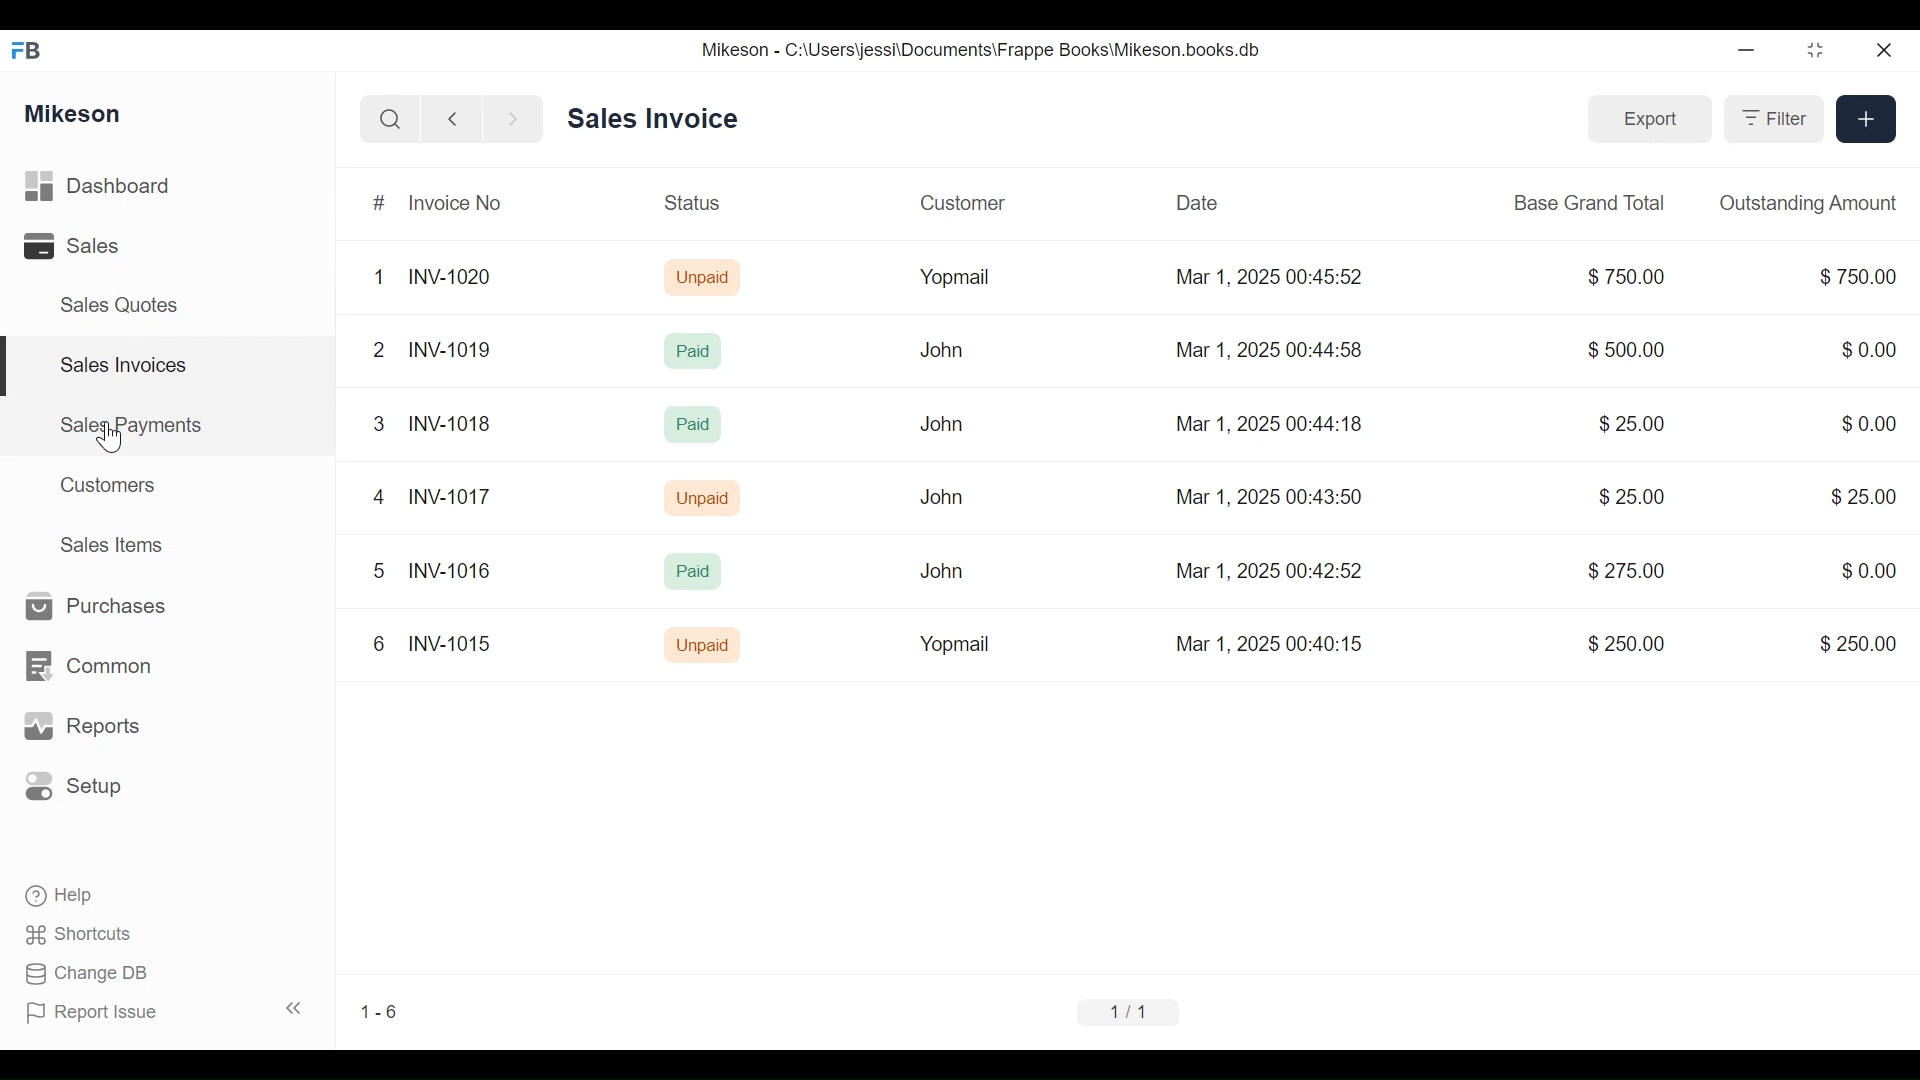 This screenshot has height=1080, width=1920. I want to click on Dashboard, so click(131, 187).